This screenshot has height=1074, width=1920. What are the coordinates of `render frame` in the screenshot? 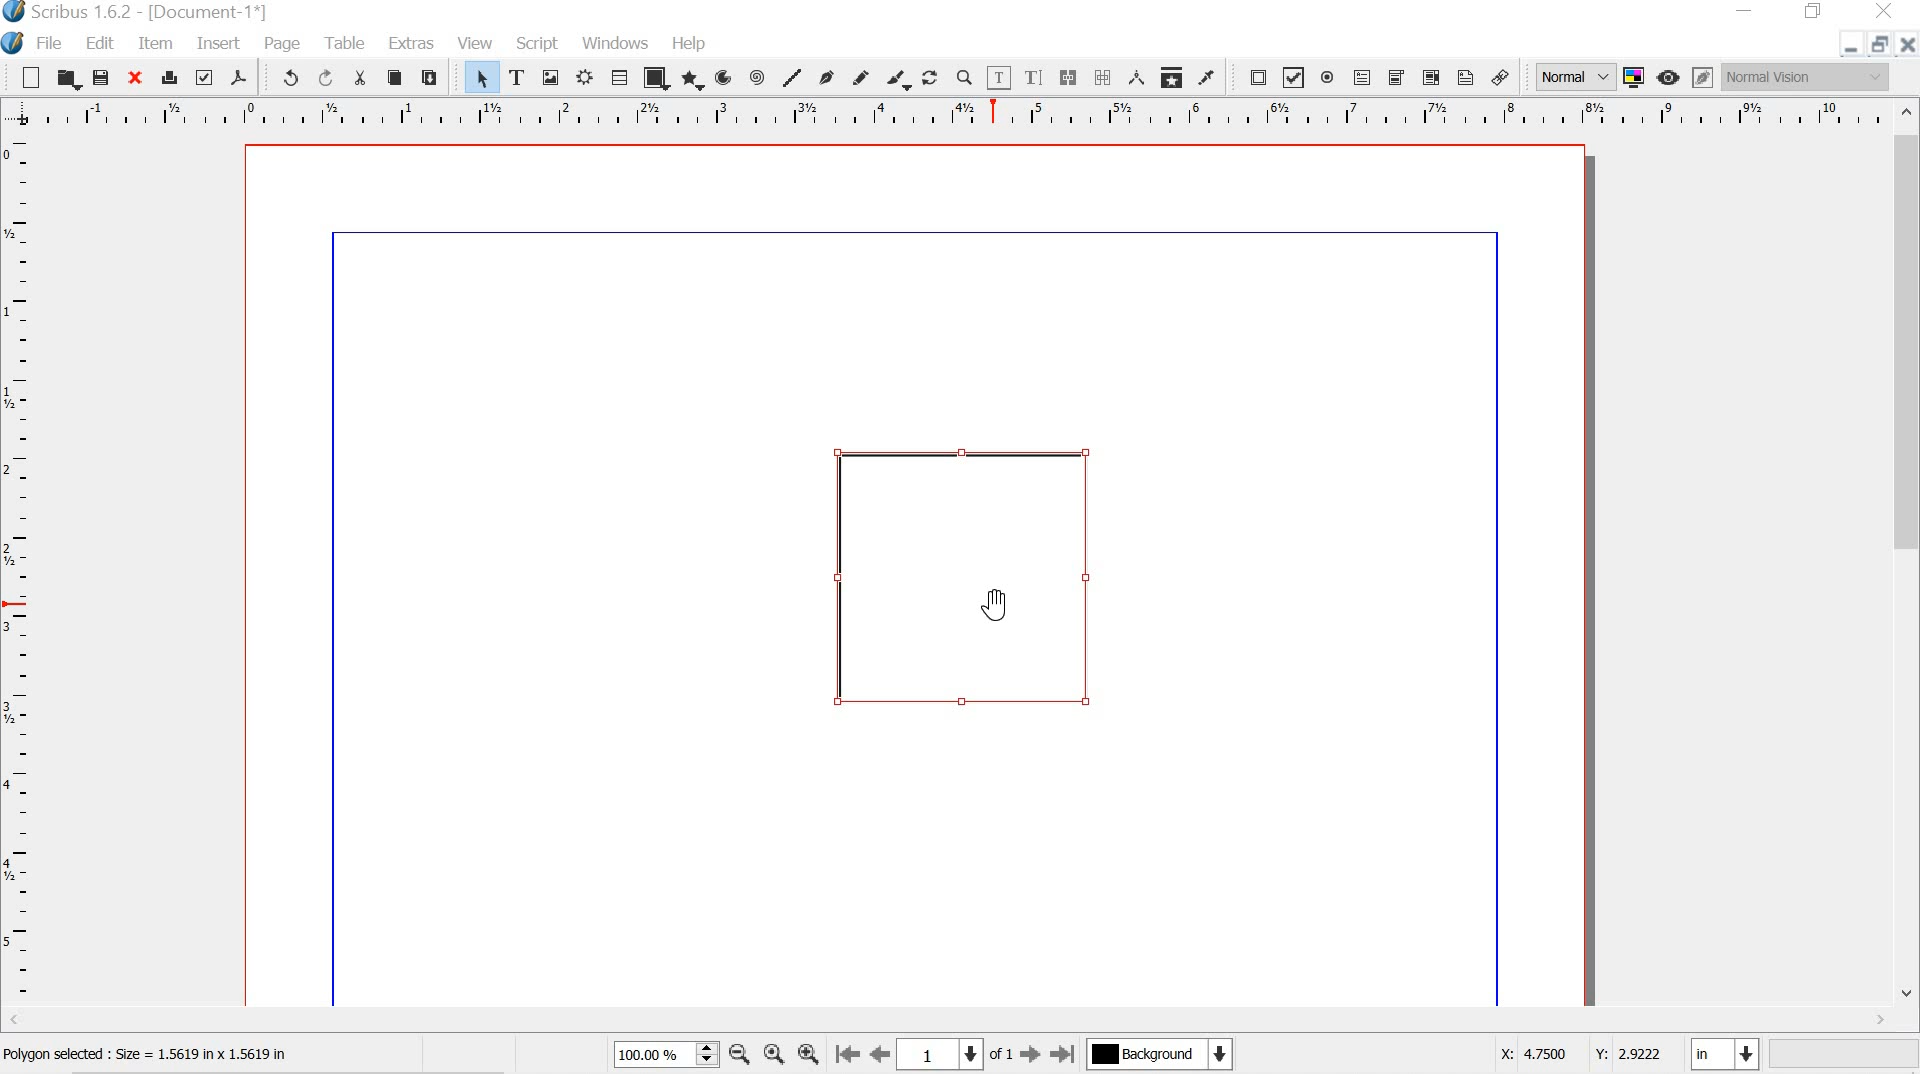 It's located at (586, 78).